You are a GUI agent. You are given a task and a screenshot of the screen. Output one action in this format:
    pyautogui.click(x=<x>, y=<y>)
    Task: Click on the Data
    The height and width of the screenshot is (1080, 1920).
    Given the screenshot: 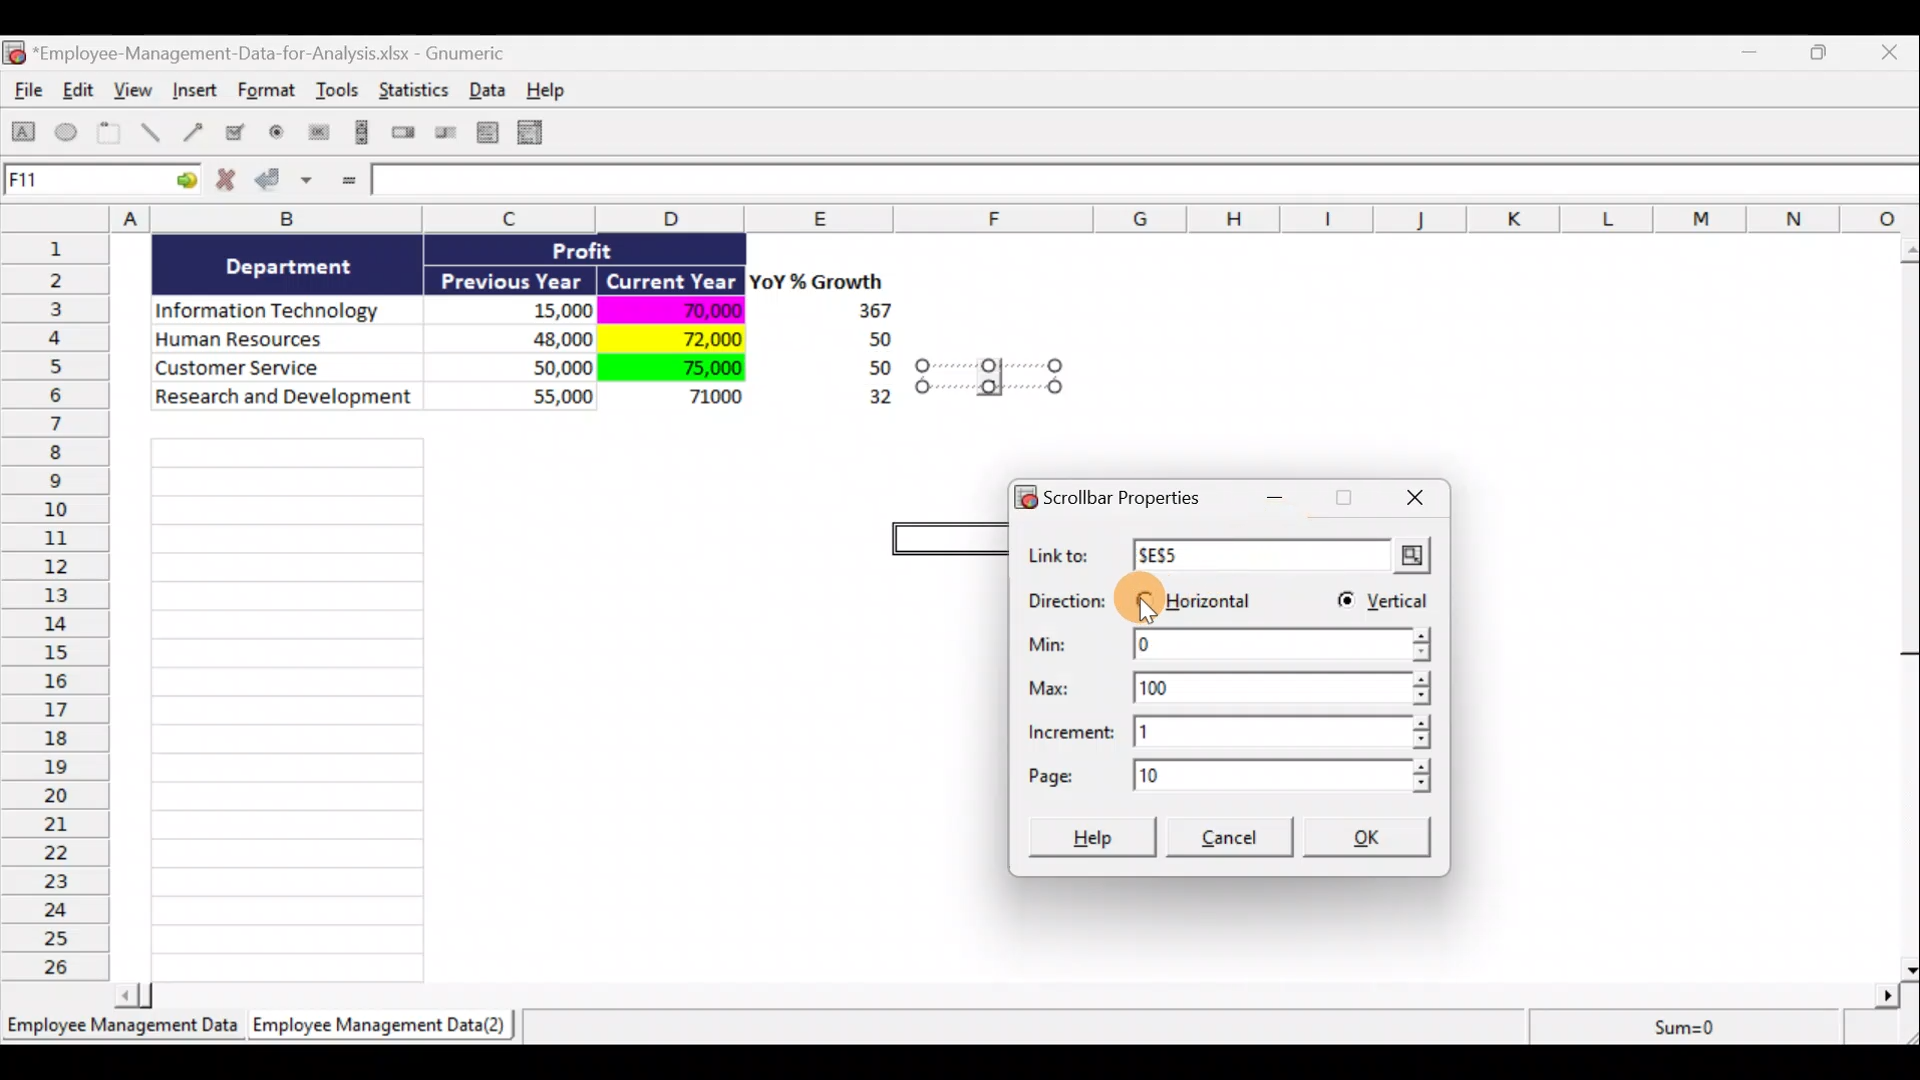 What is the action you would take?
    pyautogui.click(x=493, y=89)
    